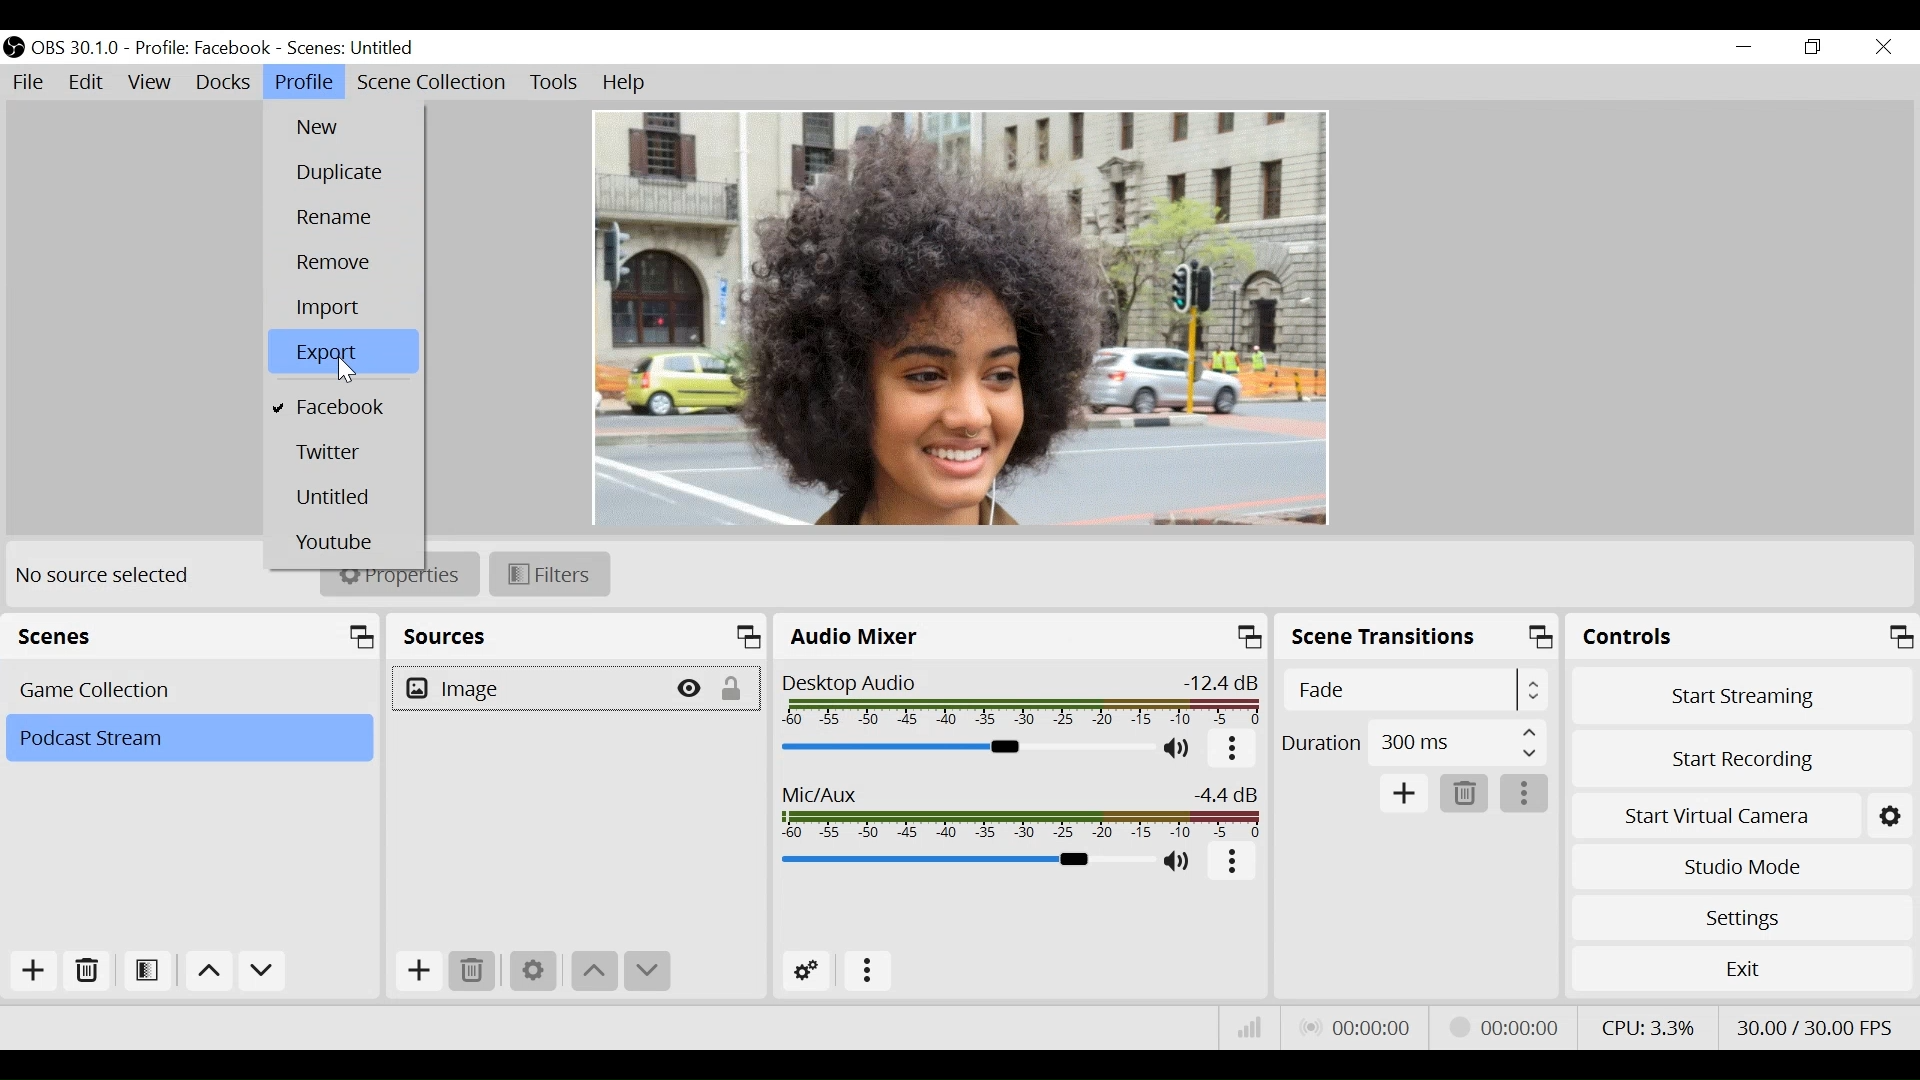 This screenshot has width=1920, height=1080. Describe the element at coordinates (302, 82) in the screenshot. I see `Profile` at that location.